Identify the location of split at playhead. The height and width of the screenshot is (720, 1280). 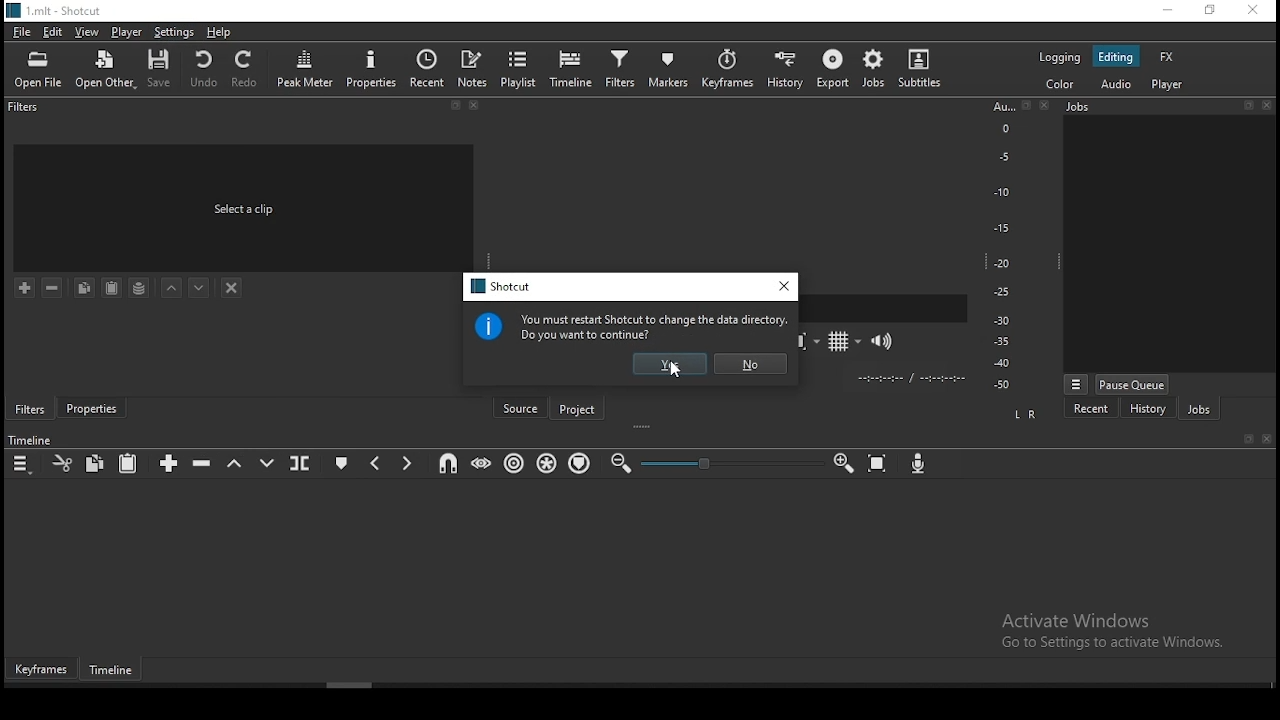
(302, 463).